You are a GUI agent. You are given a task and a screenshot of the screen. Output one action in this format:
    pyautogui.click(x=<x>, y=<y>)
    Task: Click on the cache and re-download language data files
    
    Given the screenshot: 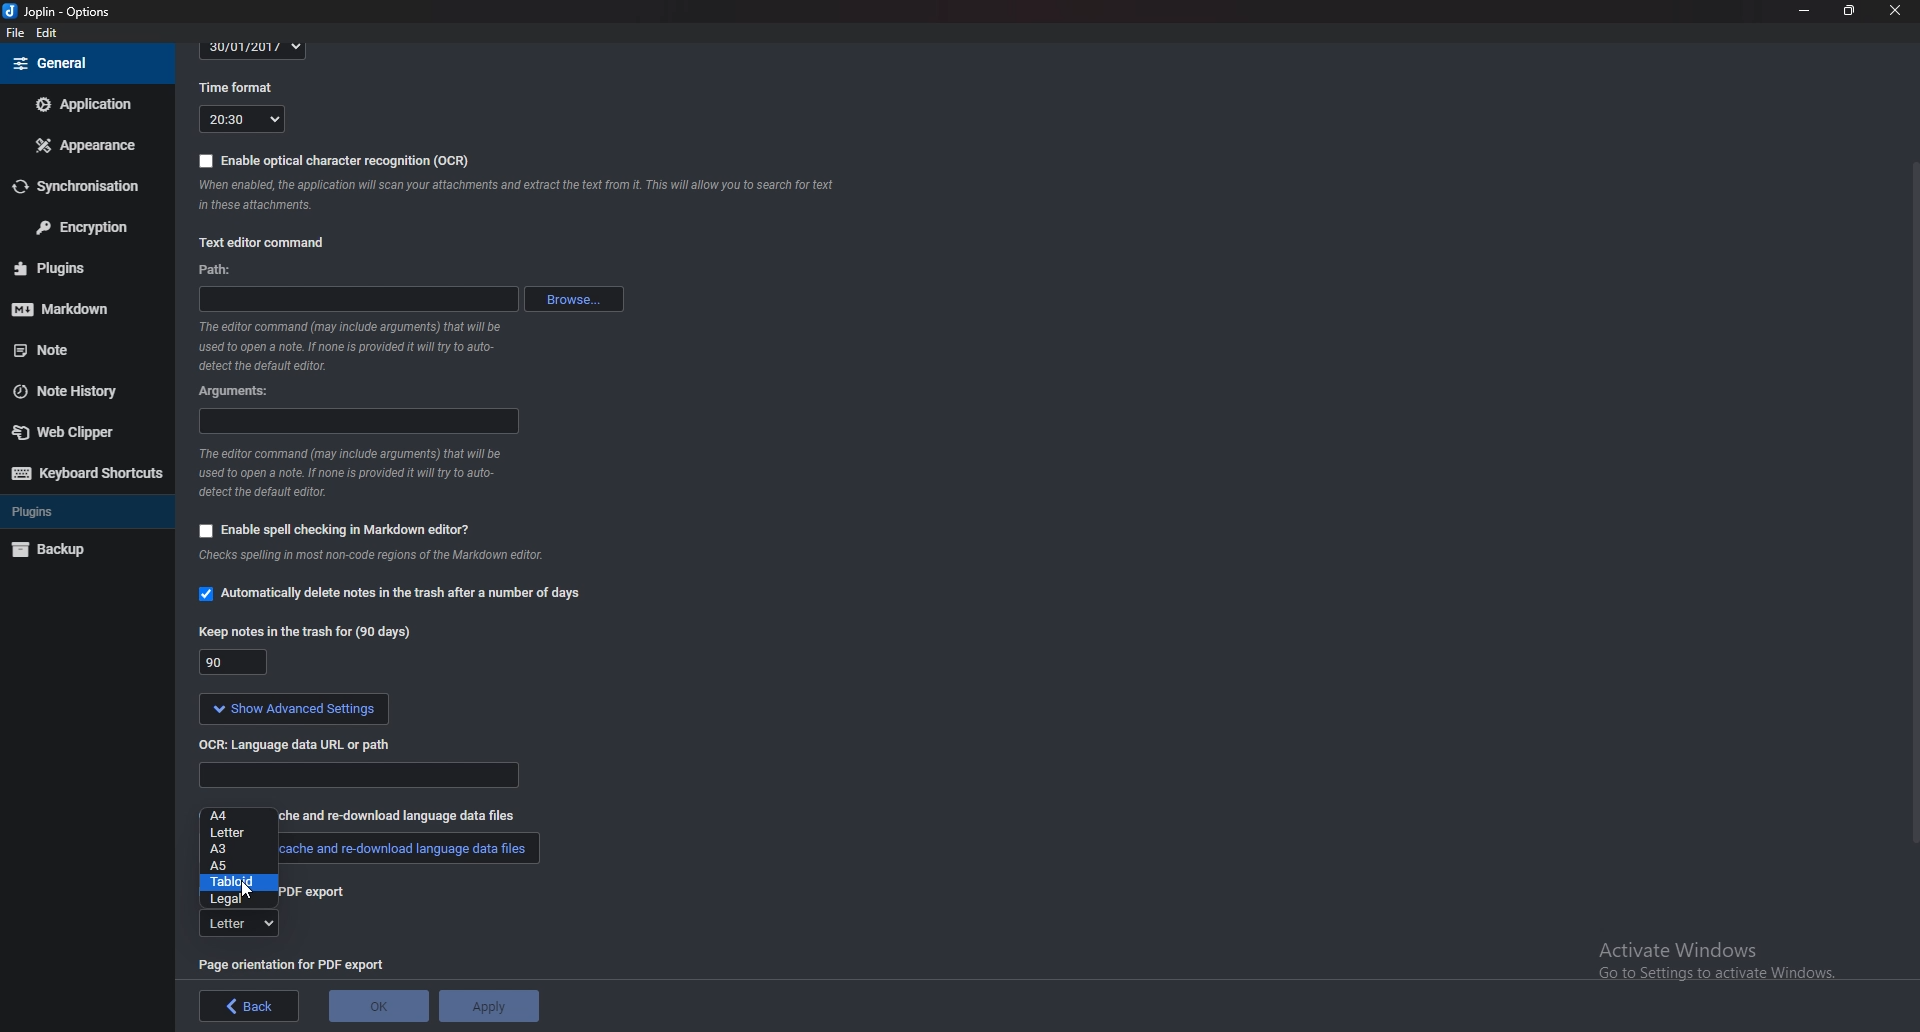 What is the action you would take?
    pyautogui.click(x=412, y=849)
    